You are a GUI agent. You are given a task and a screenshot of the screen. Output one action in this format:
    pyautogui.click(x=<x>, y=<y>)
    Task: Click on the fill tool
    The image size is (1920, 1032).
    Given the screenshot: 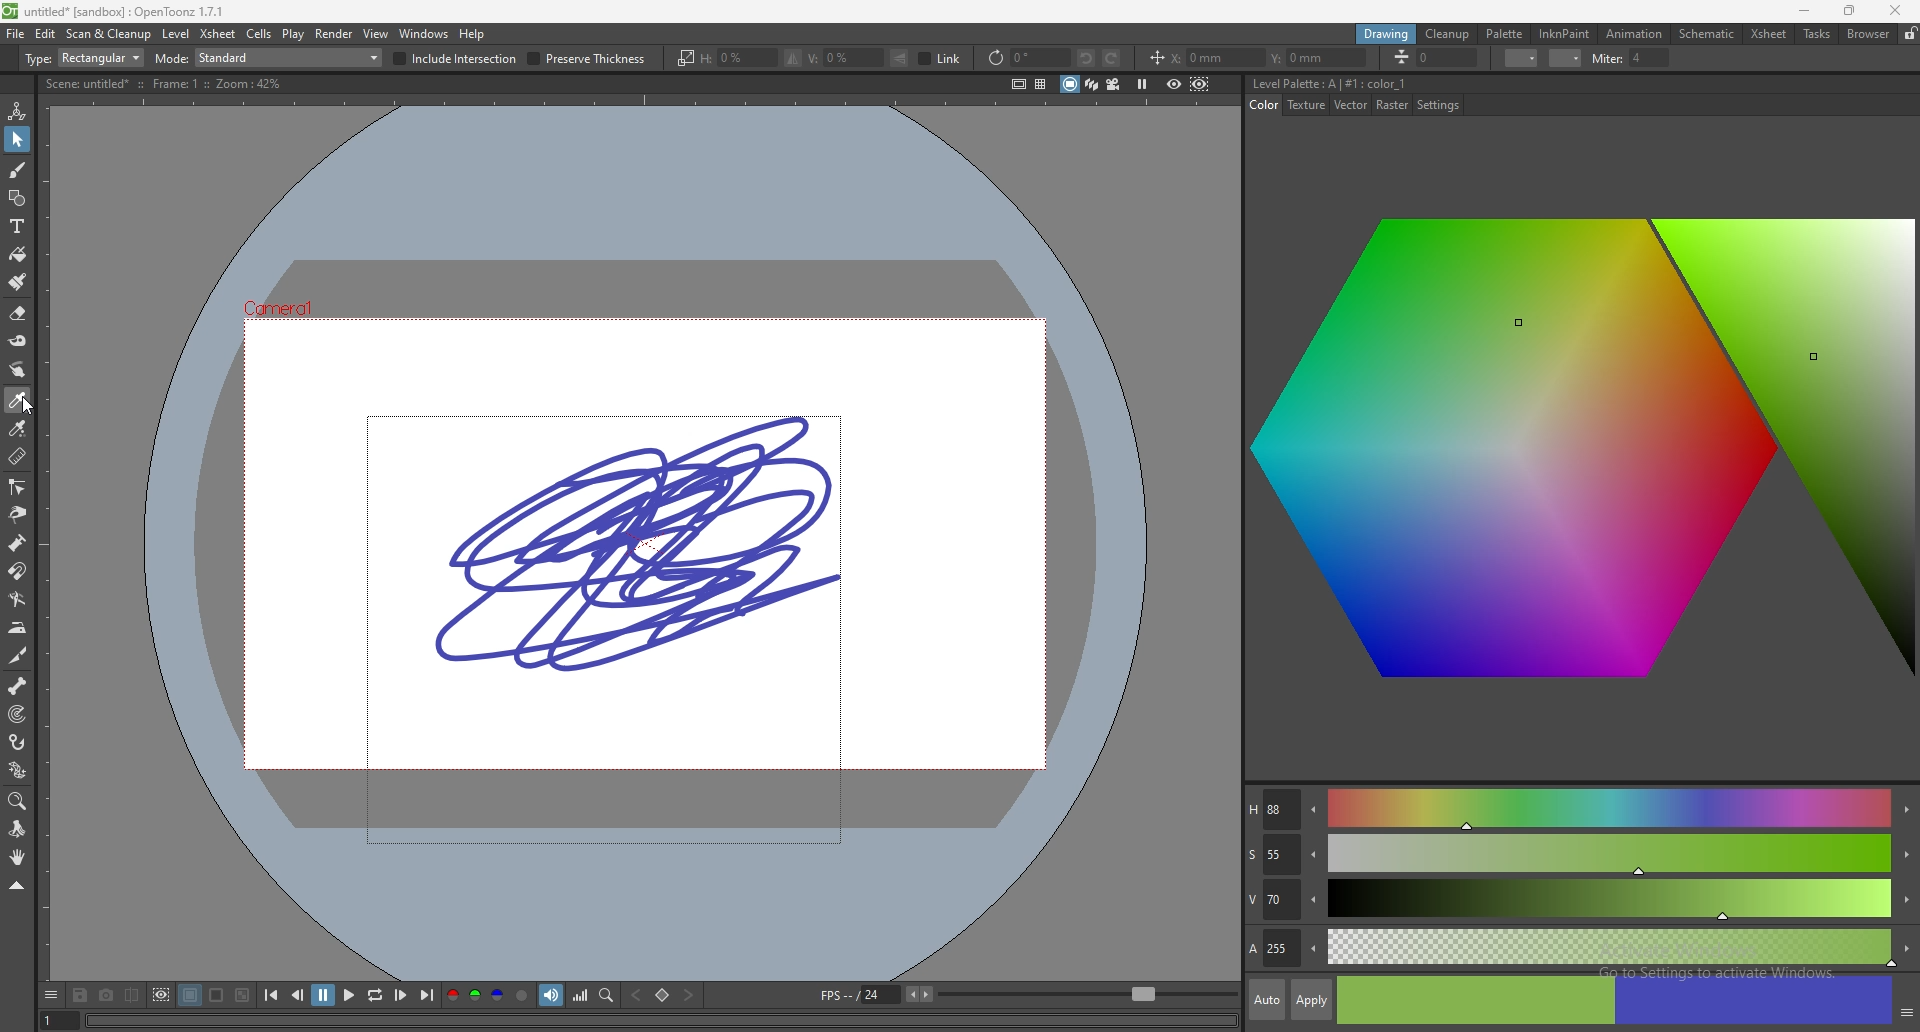 What is the action you would take?
    pyautogui.click(x=18, y=254)
    